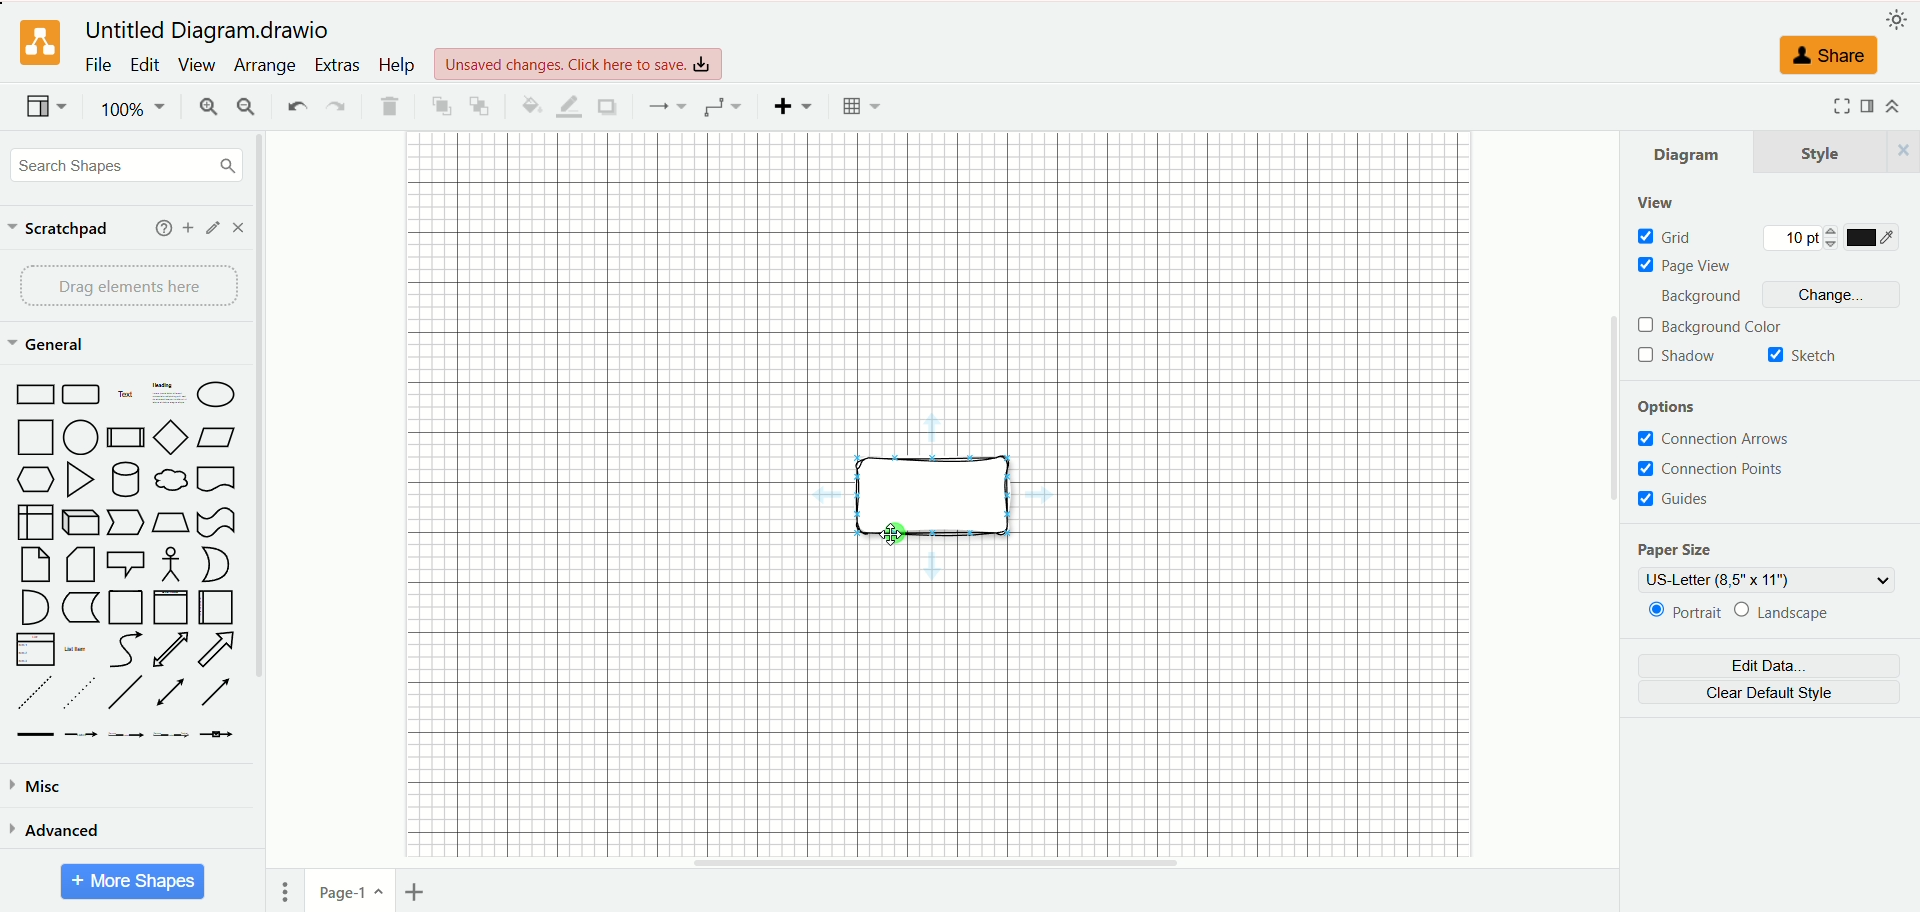 This screenshot has width=1920, height=912. Describe the element at coordinates (419, 892) in the screenshot. I see `insert page` at that location.